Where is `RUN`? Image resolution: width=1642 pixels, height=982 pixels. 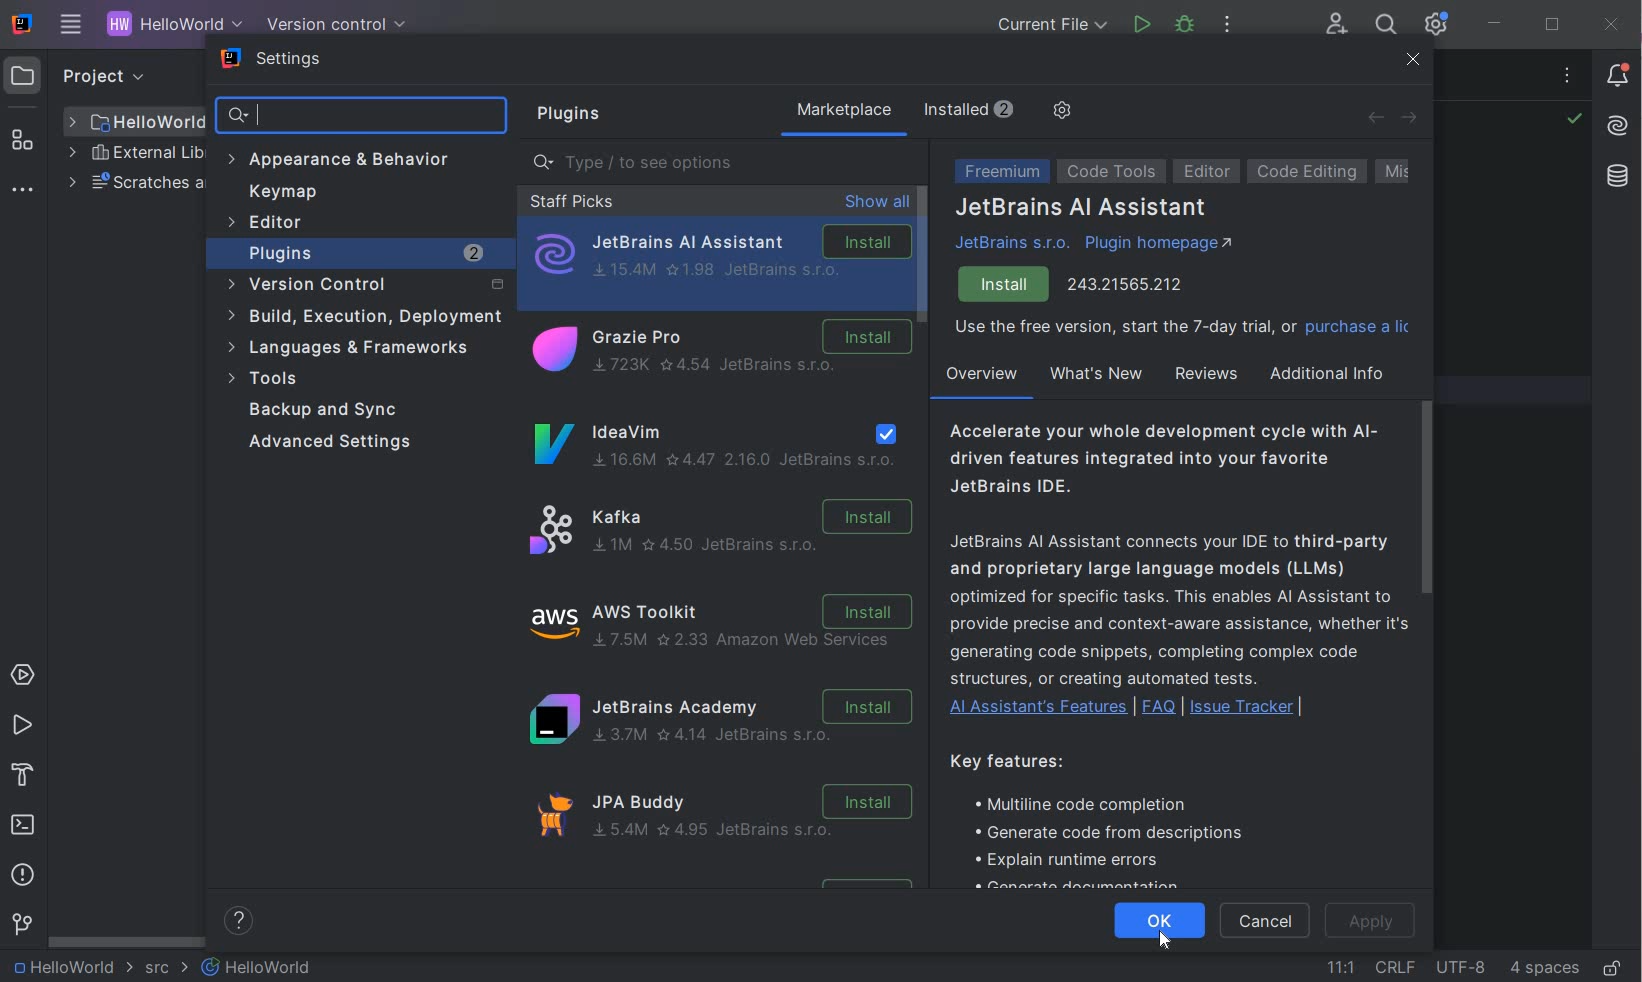 RUN is located at coordinates (22, 726).